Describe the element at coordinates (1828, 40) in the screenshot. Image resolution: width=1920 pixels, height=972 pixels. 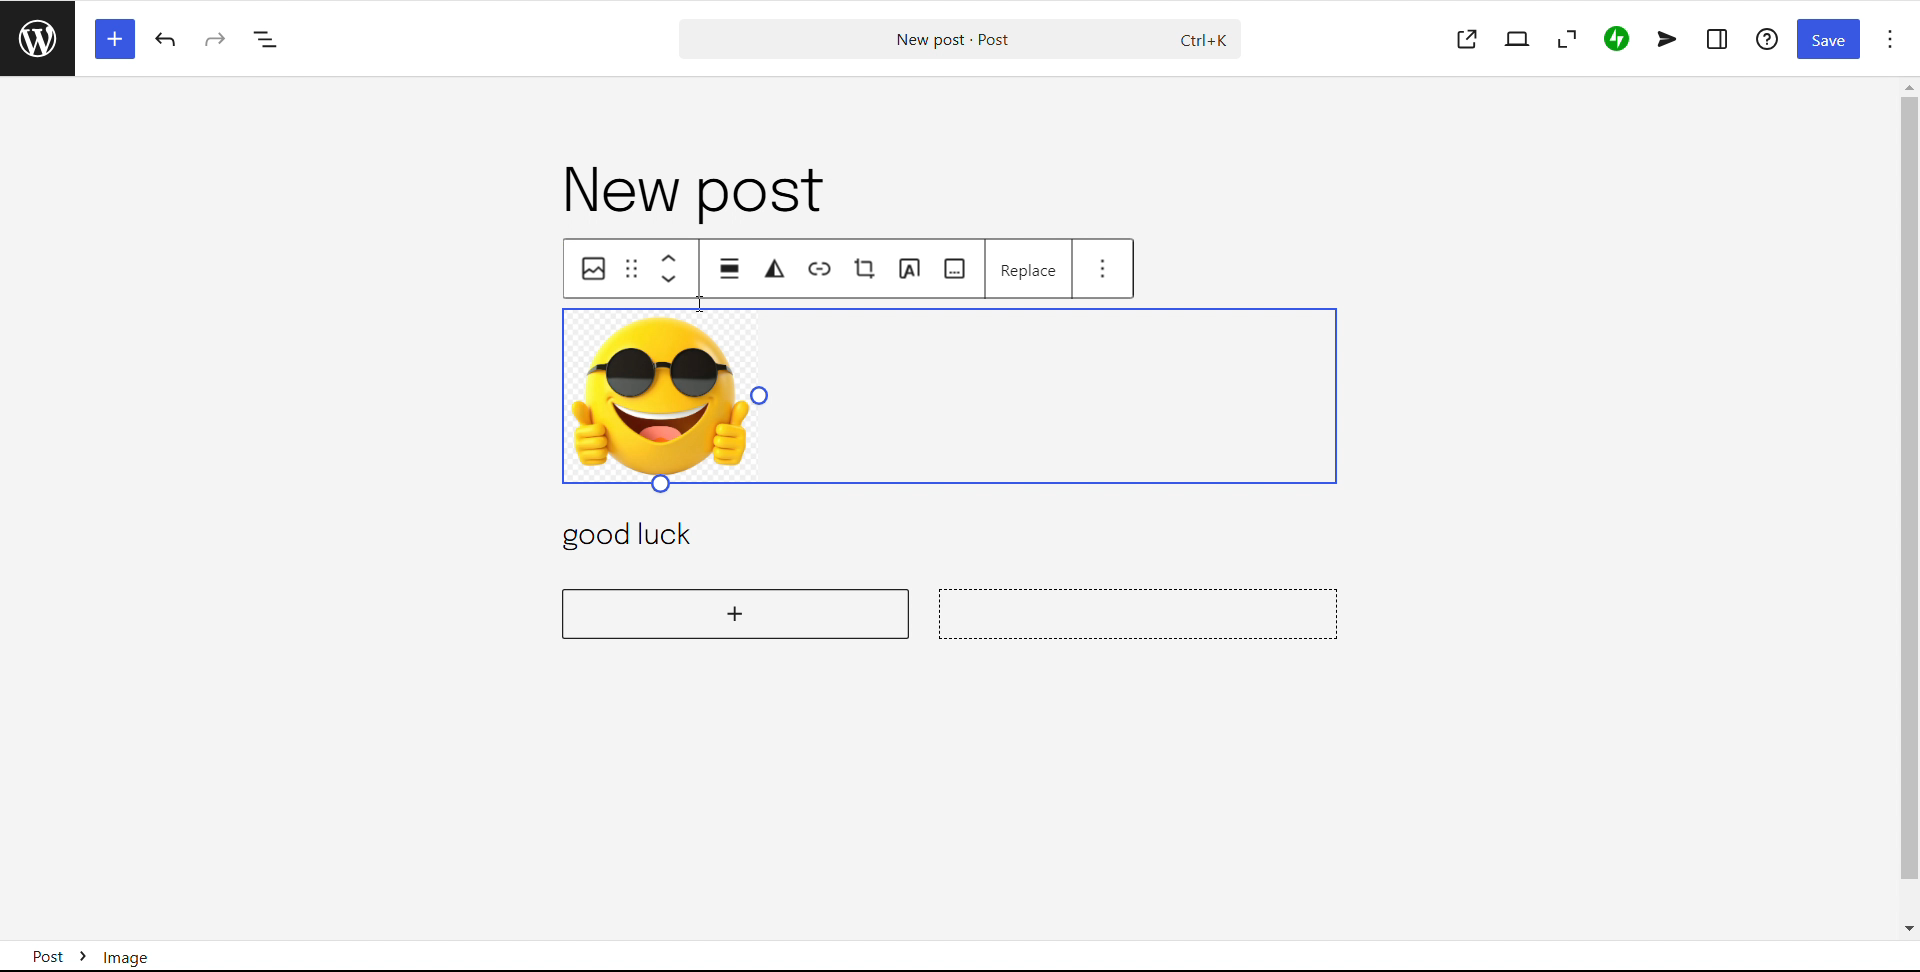
I see `save` at that location.